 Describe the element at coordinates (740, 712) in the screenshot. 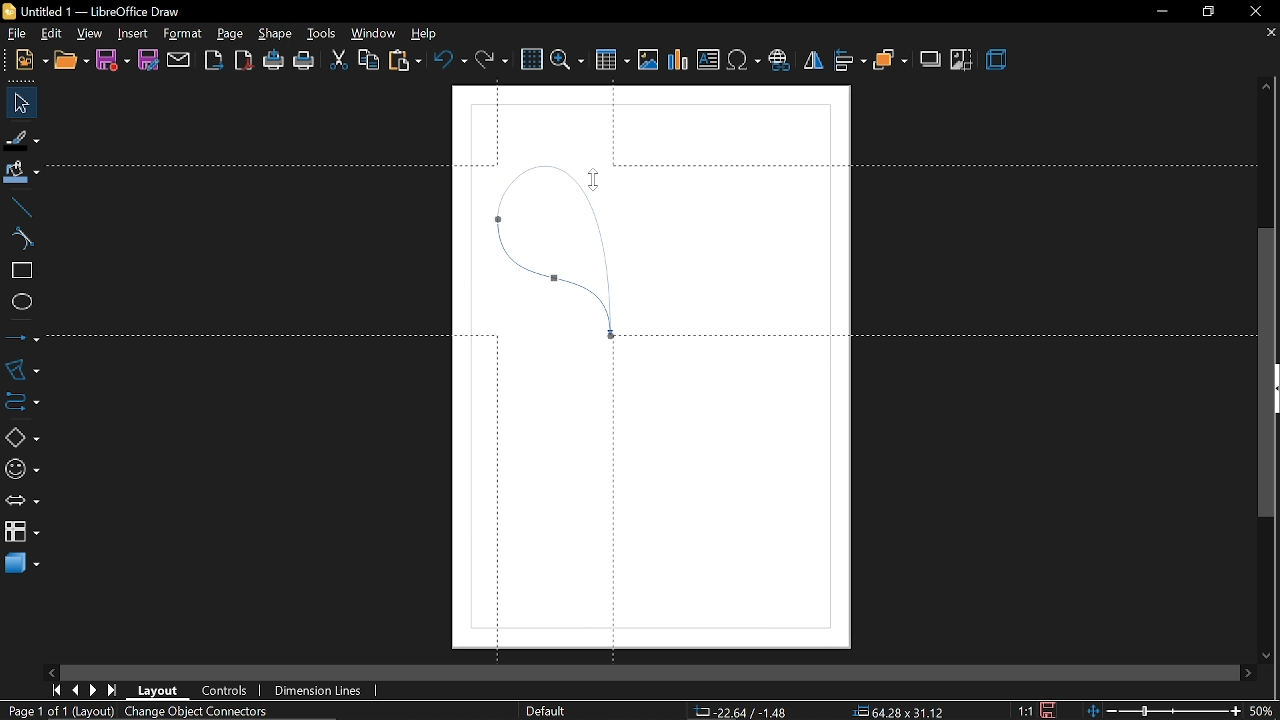

I see `1.40/6.06` at that location.